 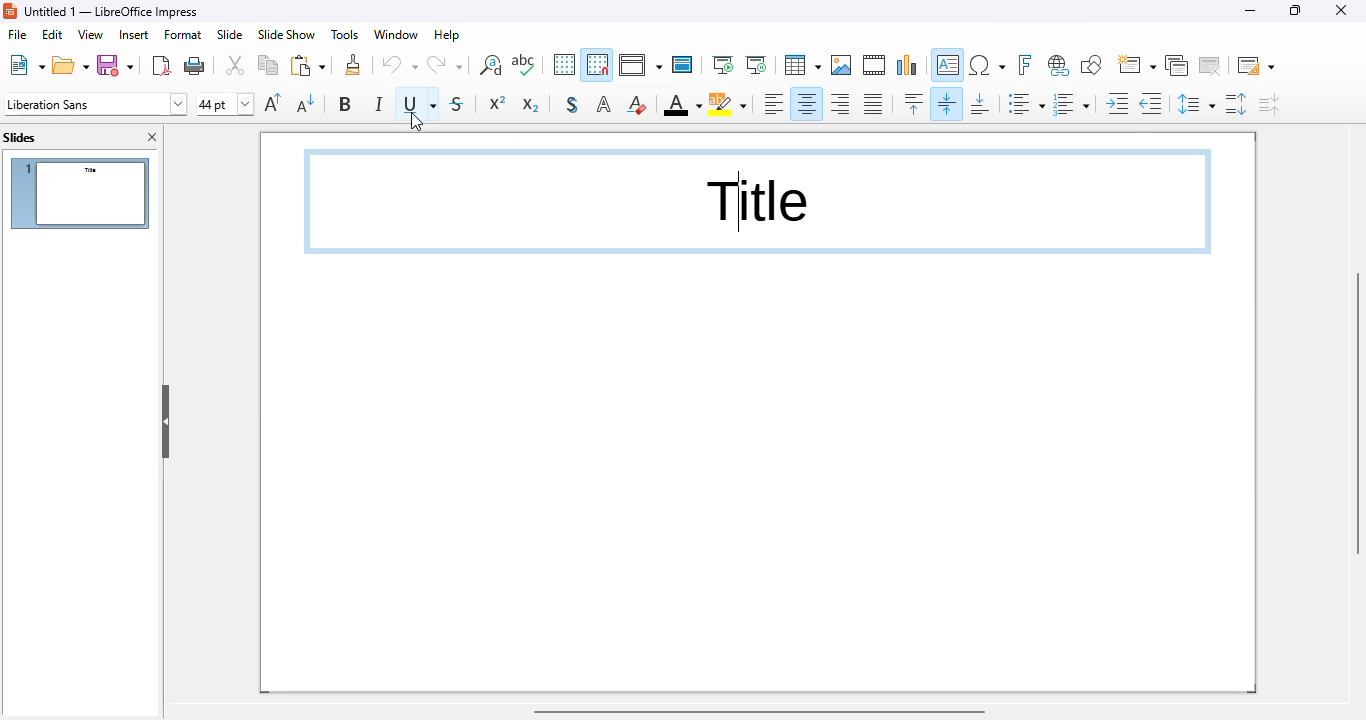 I want to click on master slide, so click(x=684, y=65).